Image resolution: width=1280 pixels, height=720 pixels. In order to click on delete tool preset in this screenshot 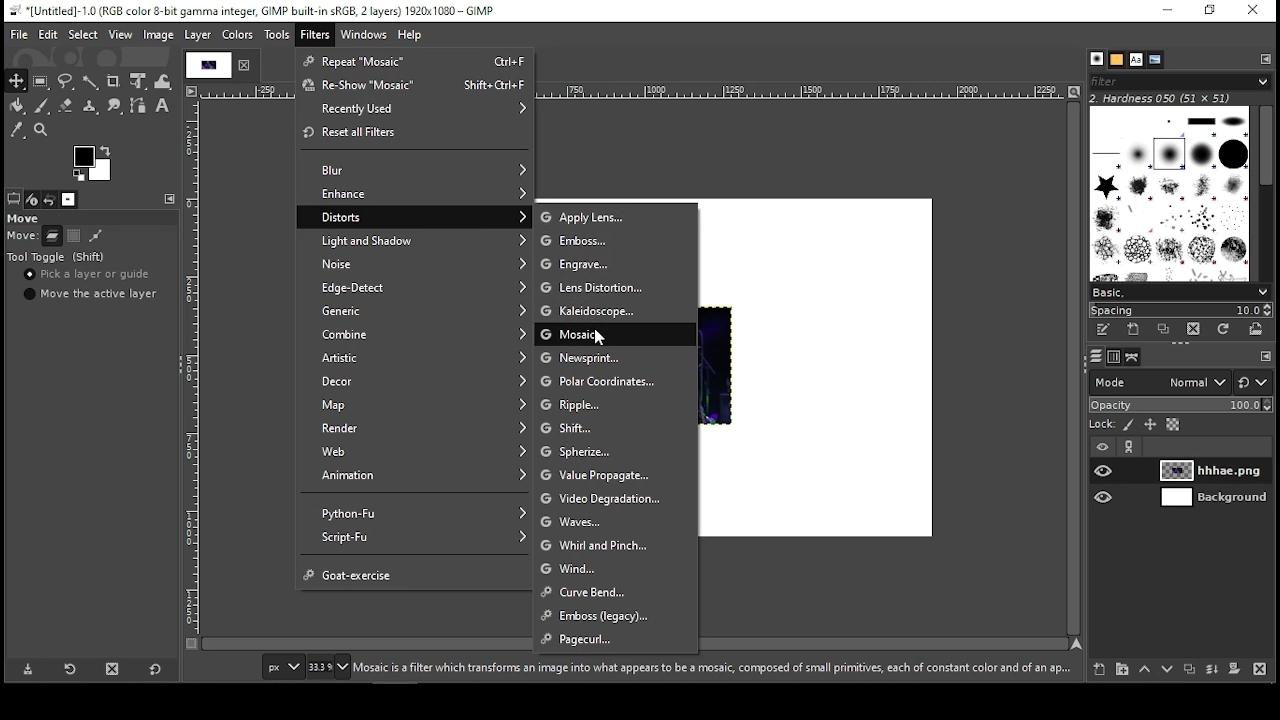, I will do `click(114, 668)`.